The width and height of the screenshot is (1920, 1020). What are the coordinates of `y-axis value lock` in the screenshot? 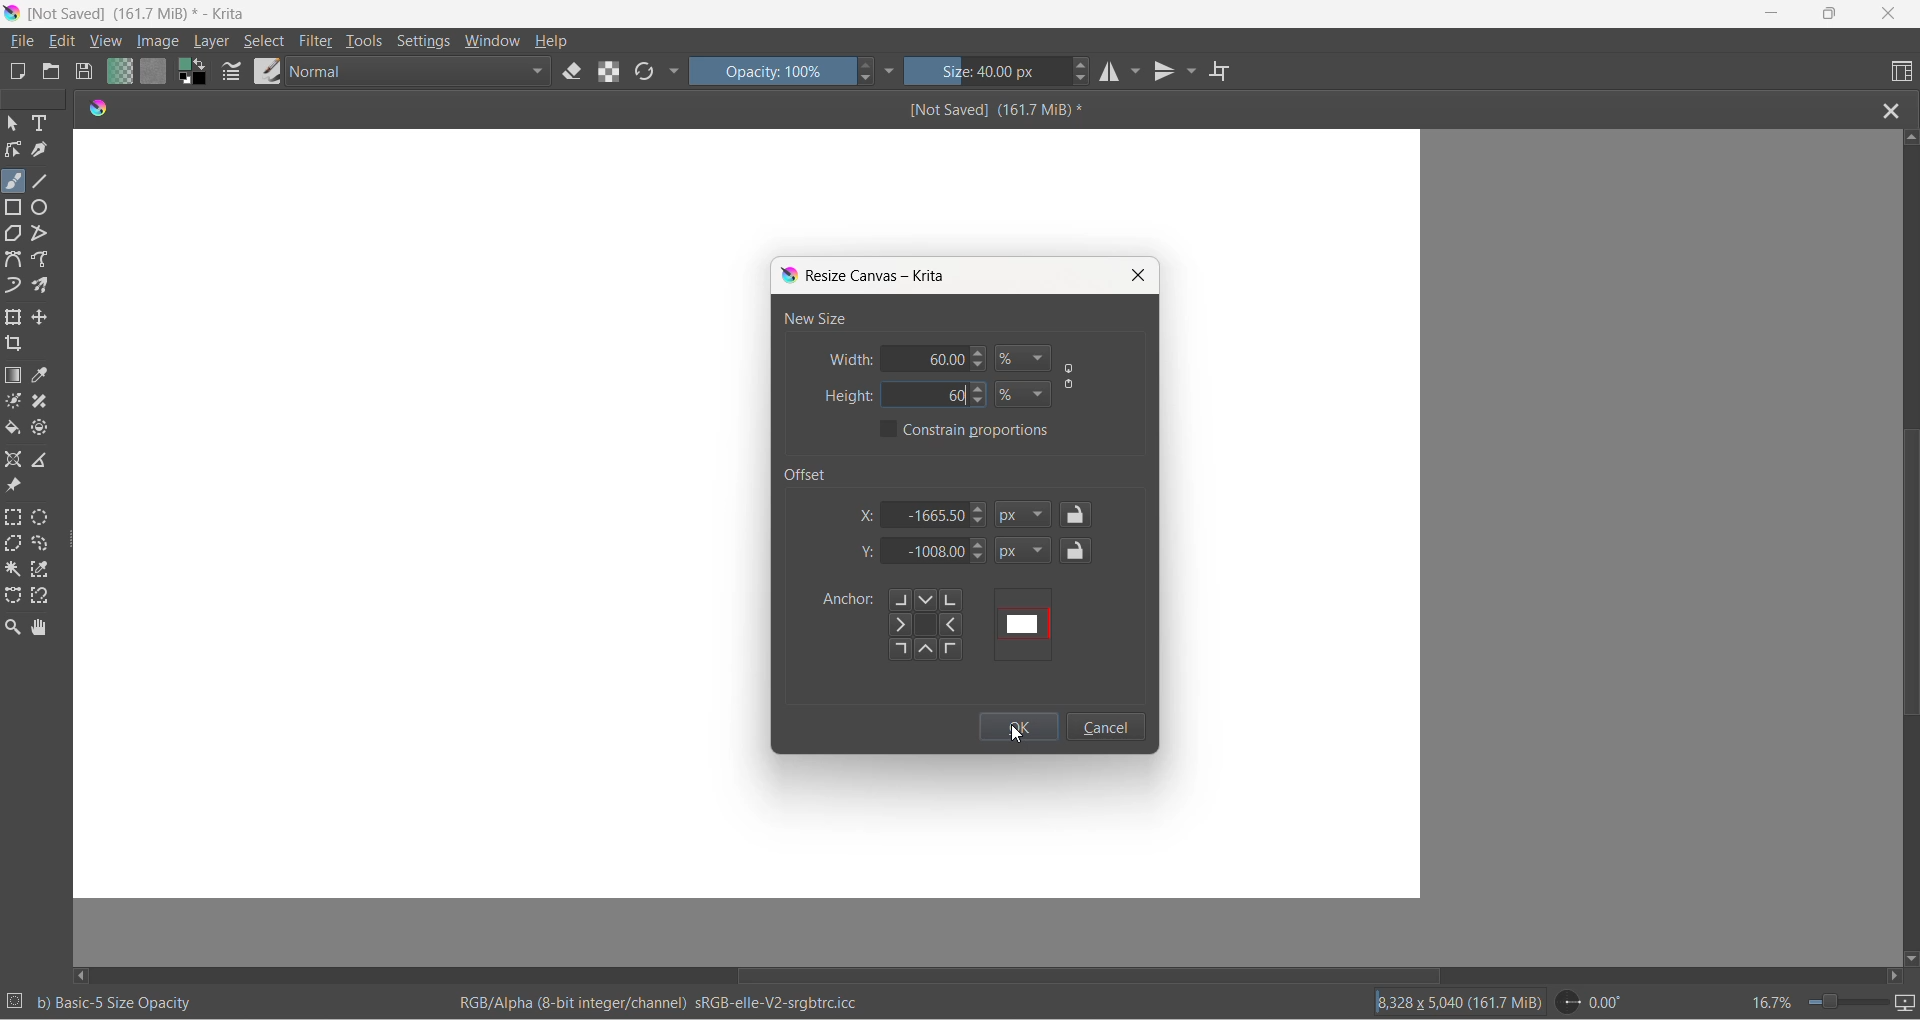 It's located at (1078, 550).